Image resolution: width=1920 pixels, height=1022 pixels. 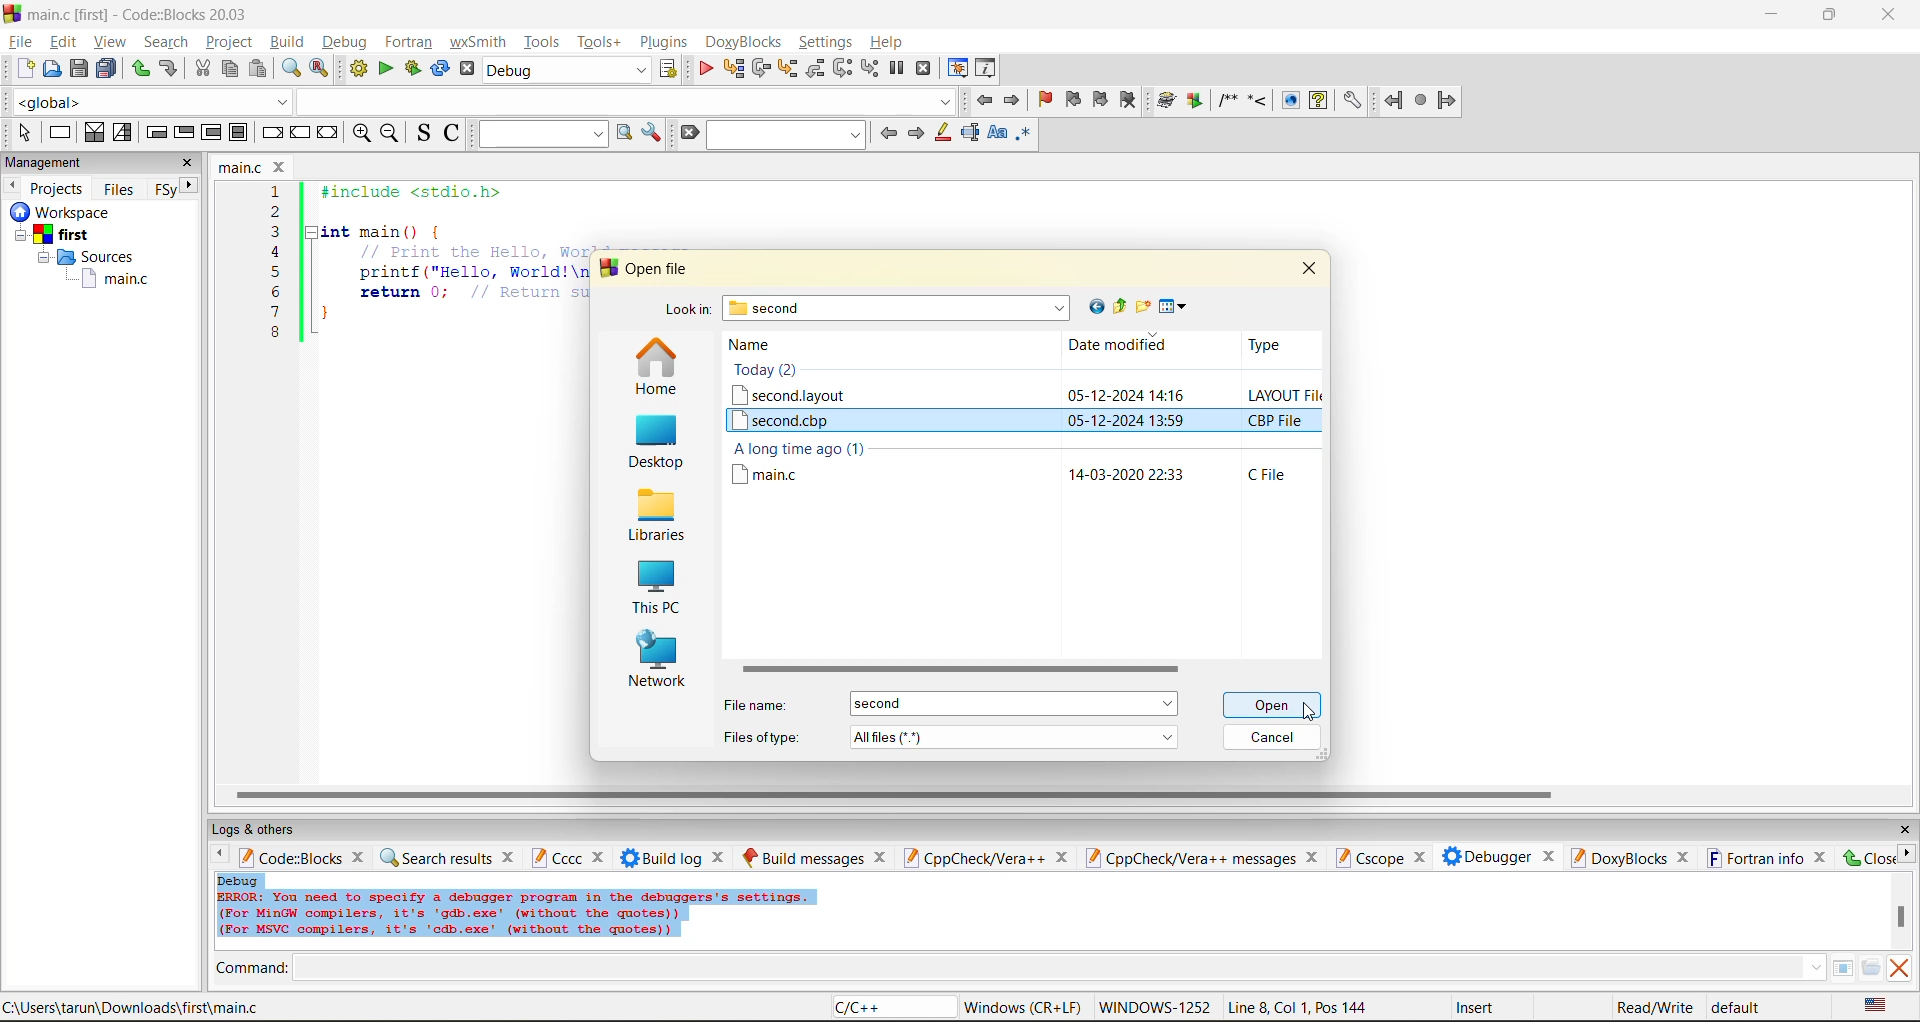 I want to click on run to cursor, so click(x=732, y=69).